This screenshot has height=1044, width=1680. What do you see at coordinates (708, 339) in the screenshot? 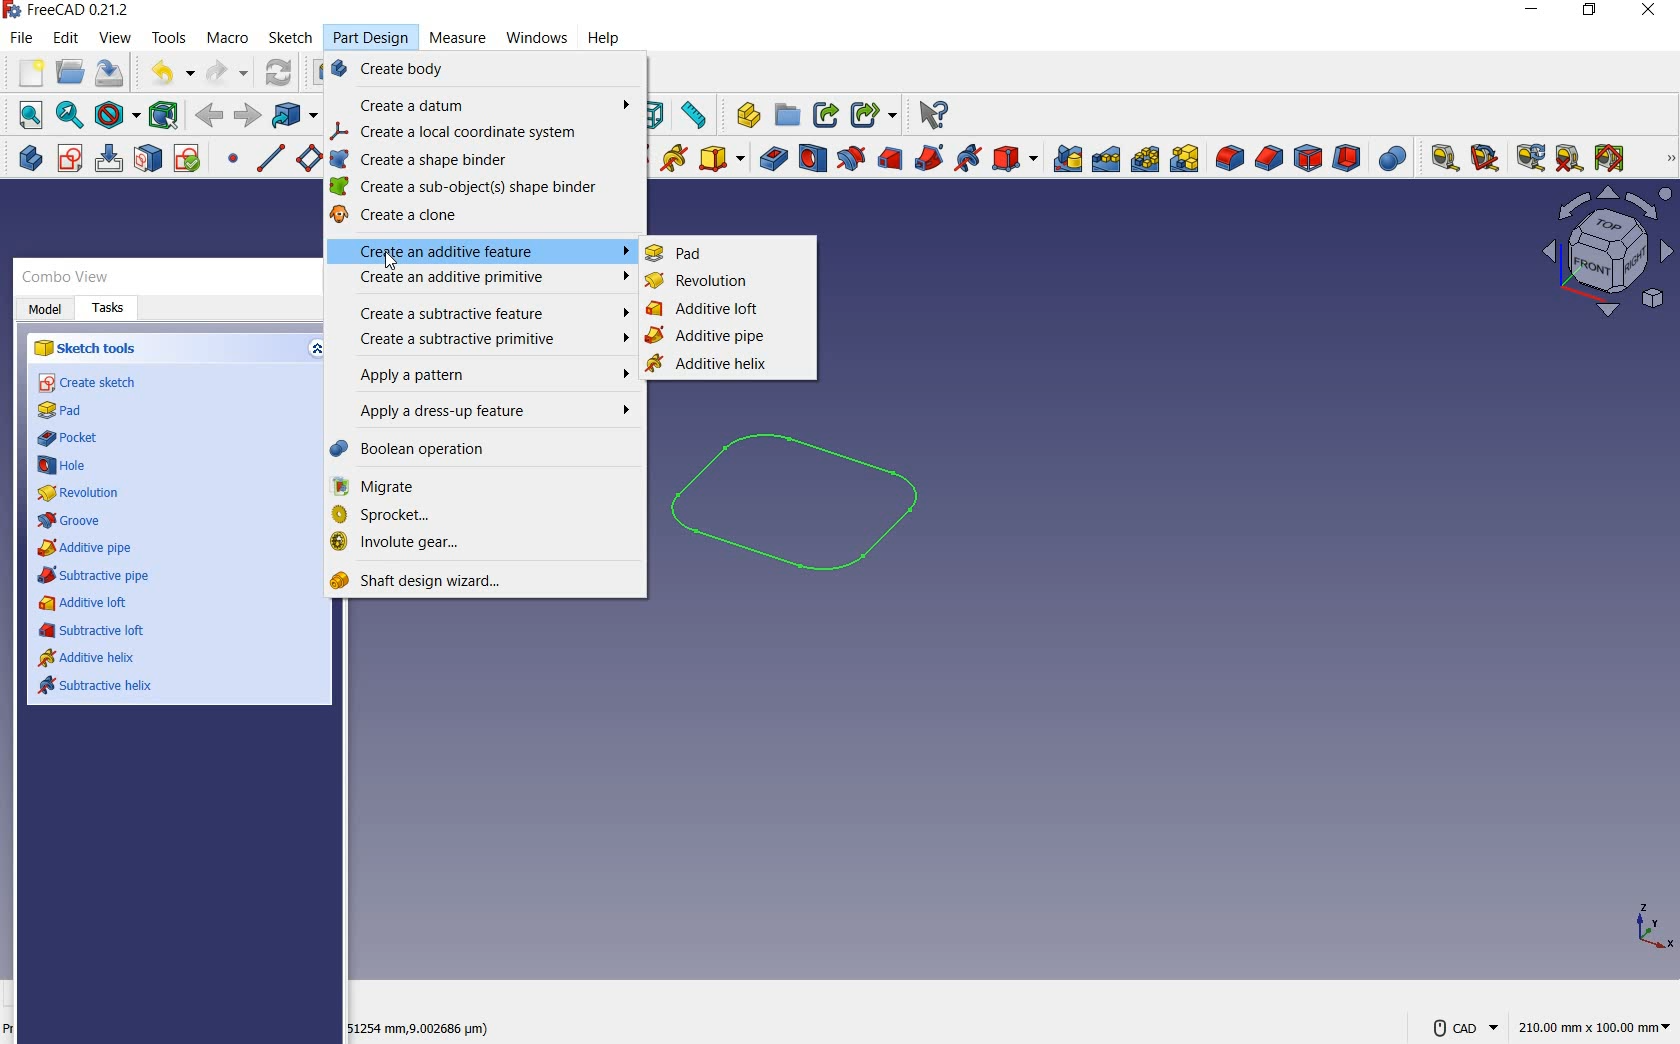
I see `additive pipe` at bounding box center [708, 339].